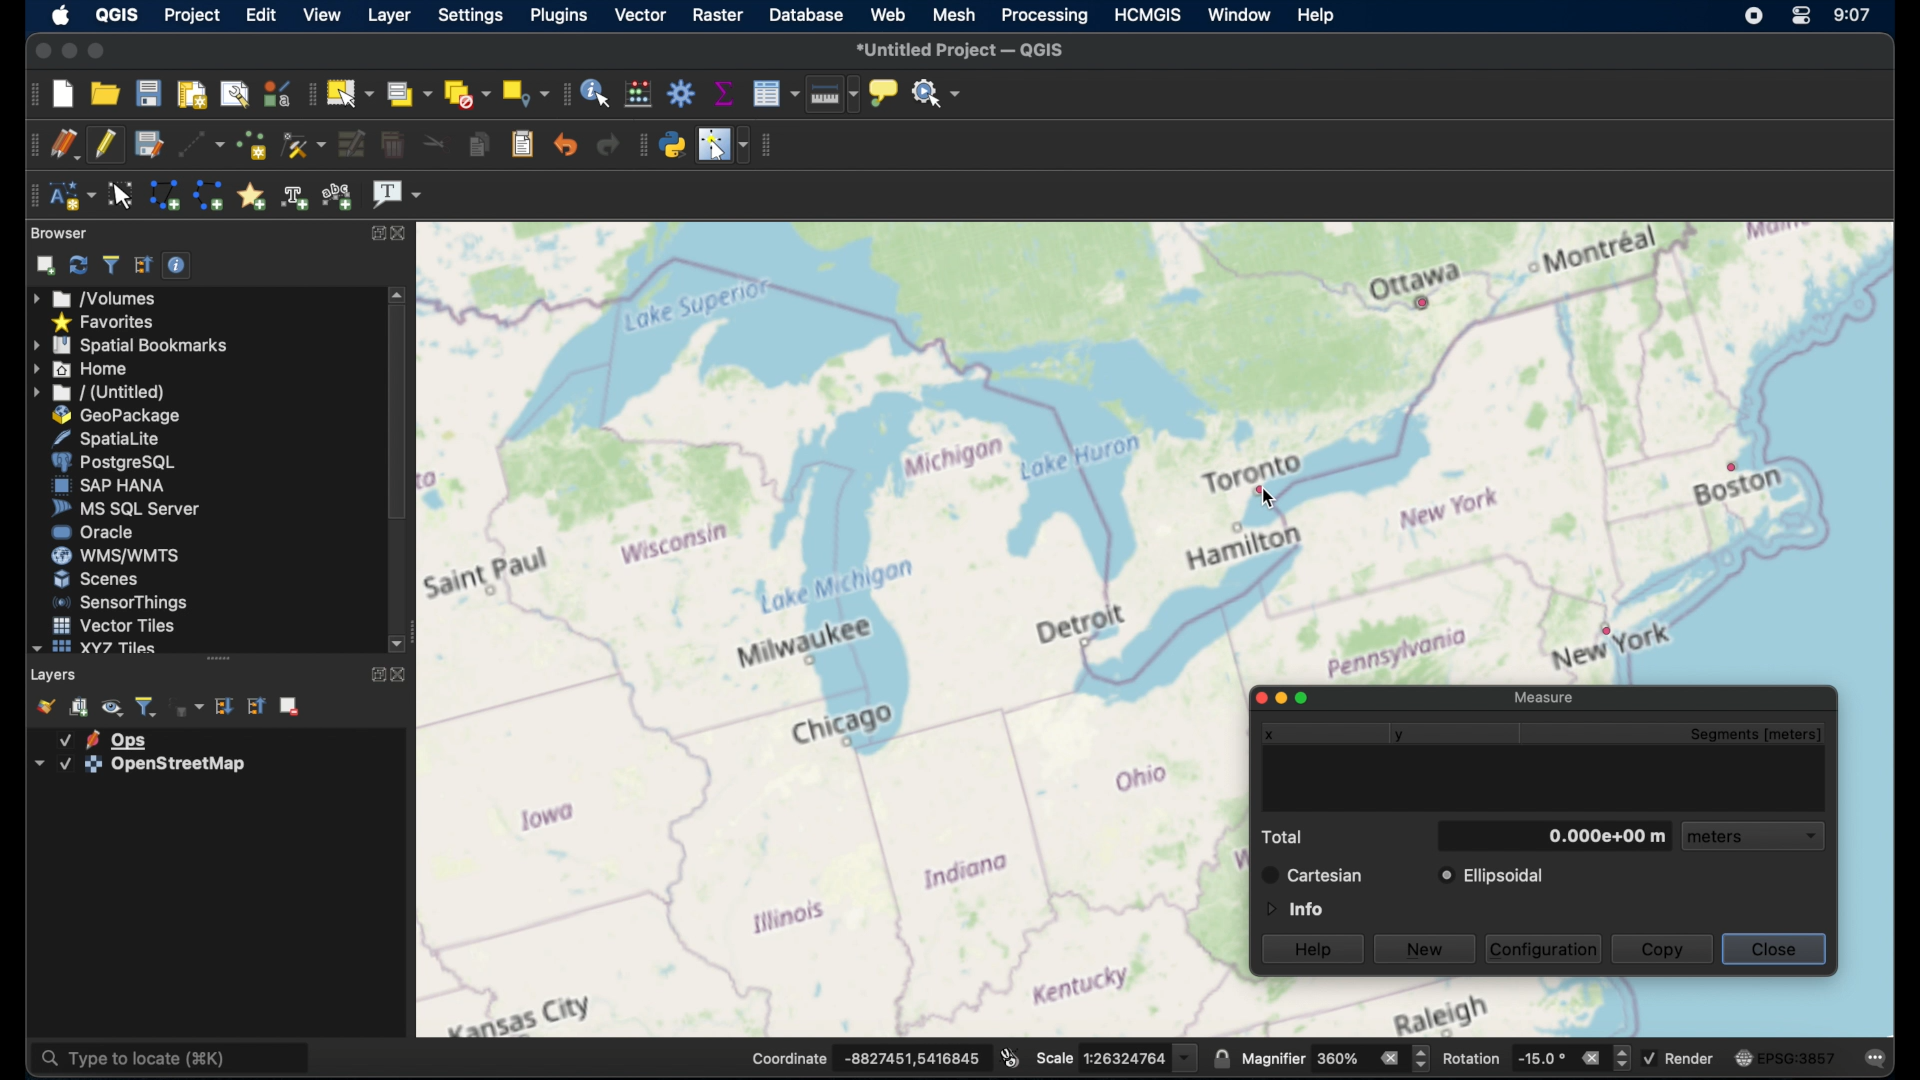 This screenshot has width=1920, height=1080. Describe the element at coordinates (65, 92) in the screenshot. I see `new project` at that location.